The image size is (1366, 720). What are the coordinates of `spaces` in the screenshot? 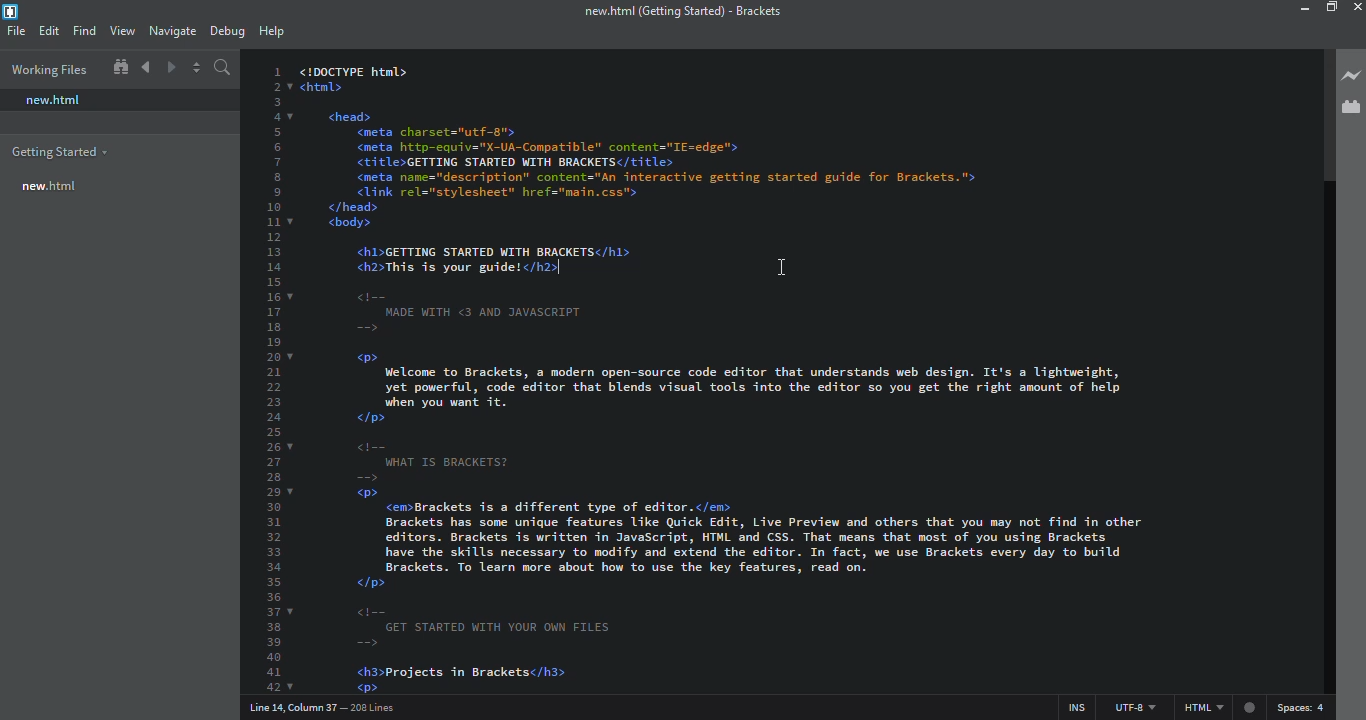 It's located at (1309, 708).